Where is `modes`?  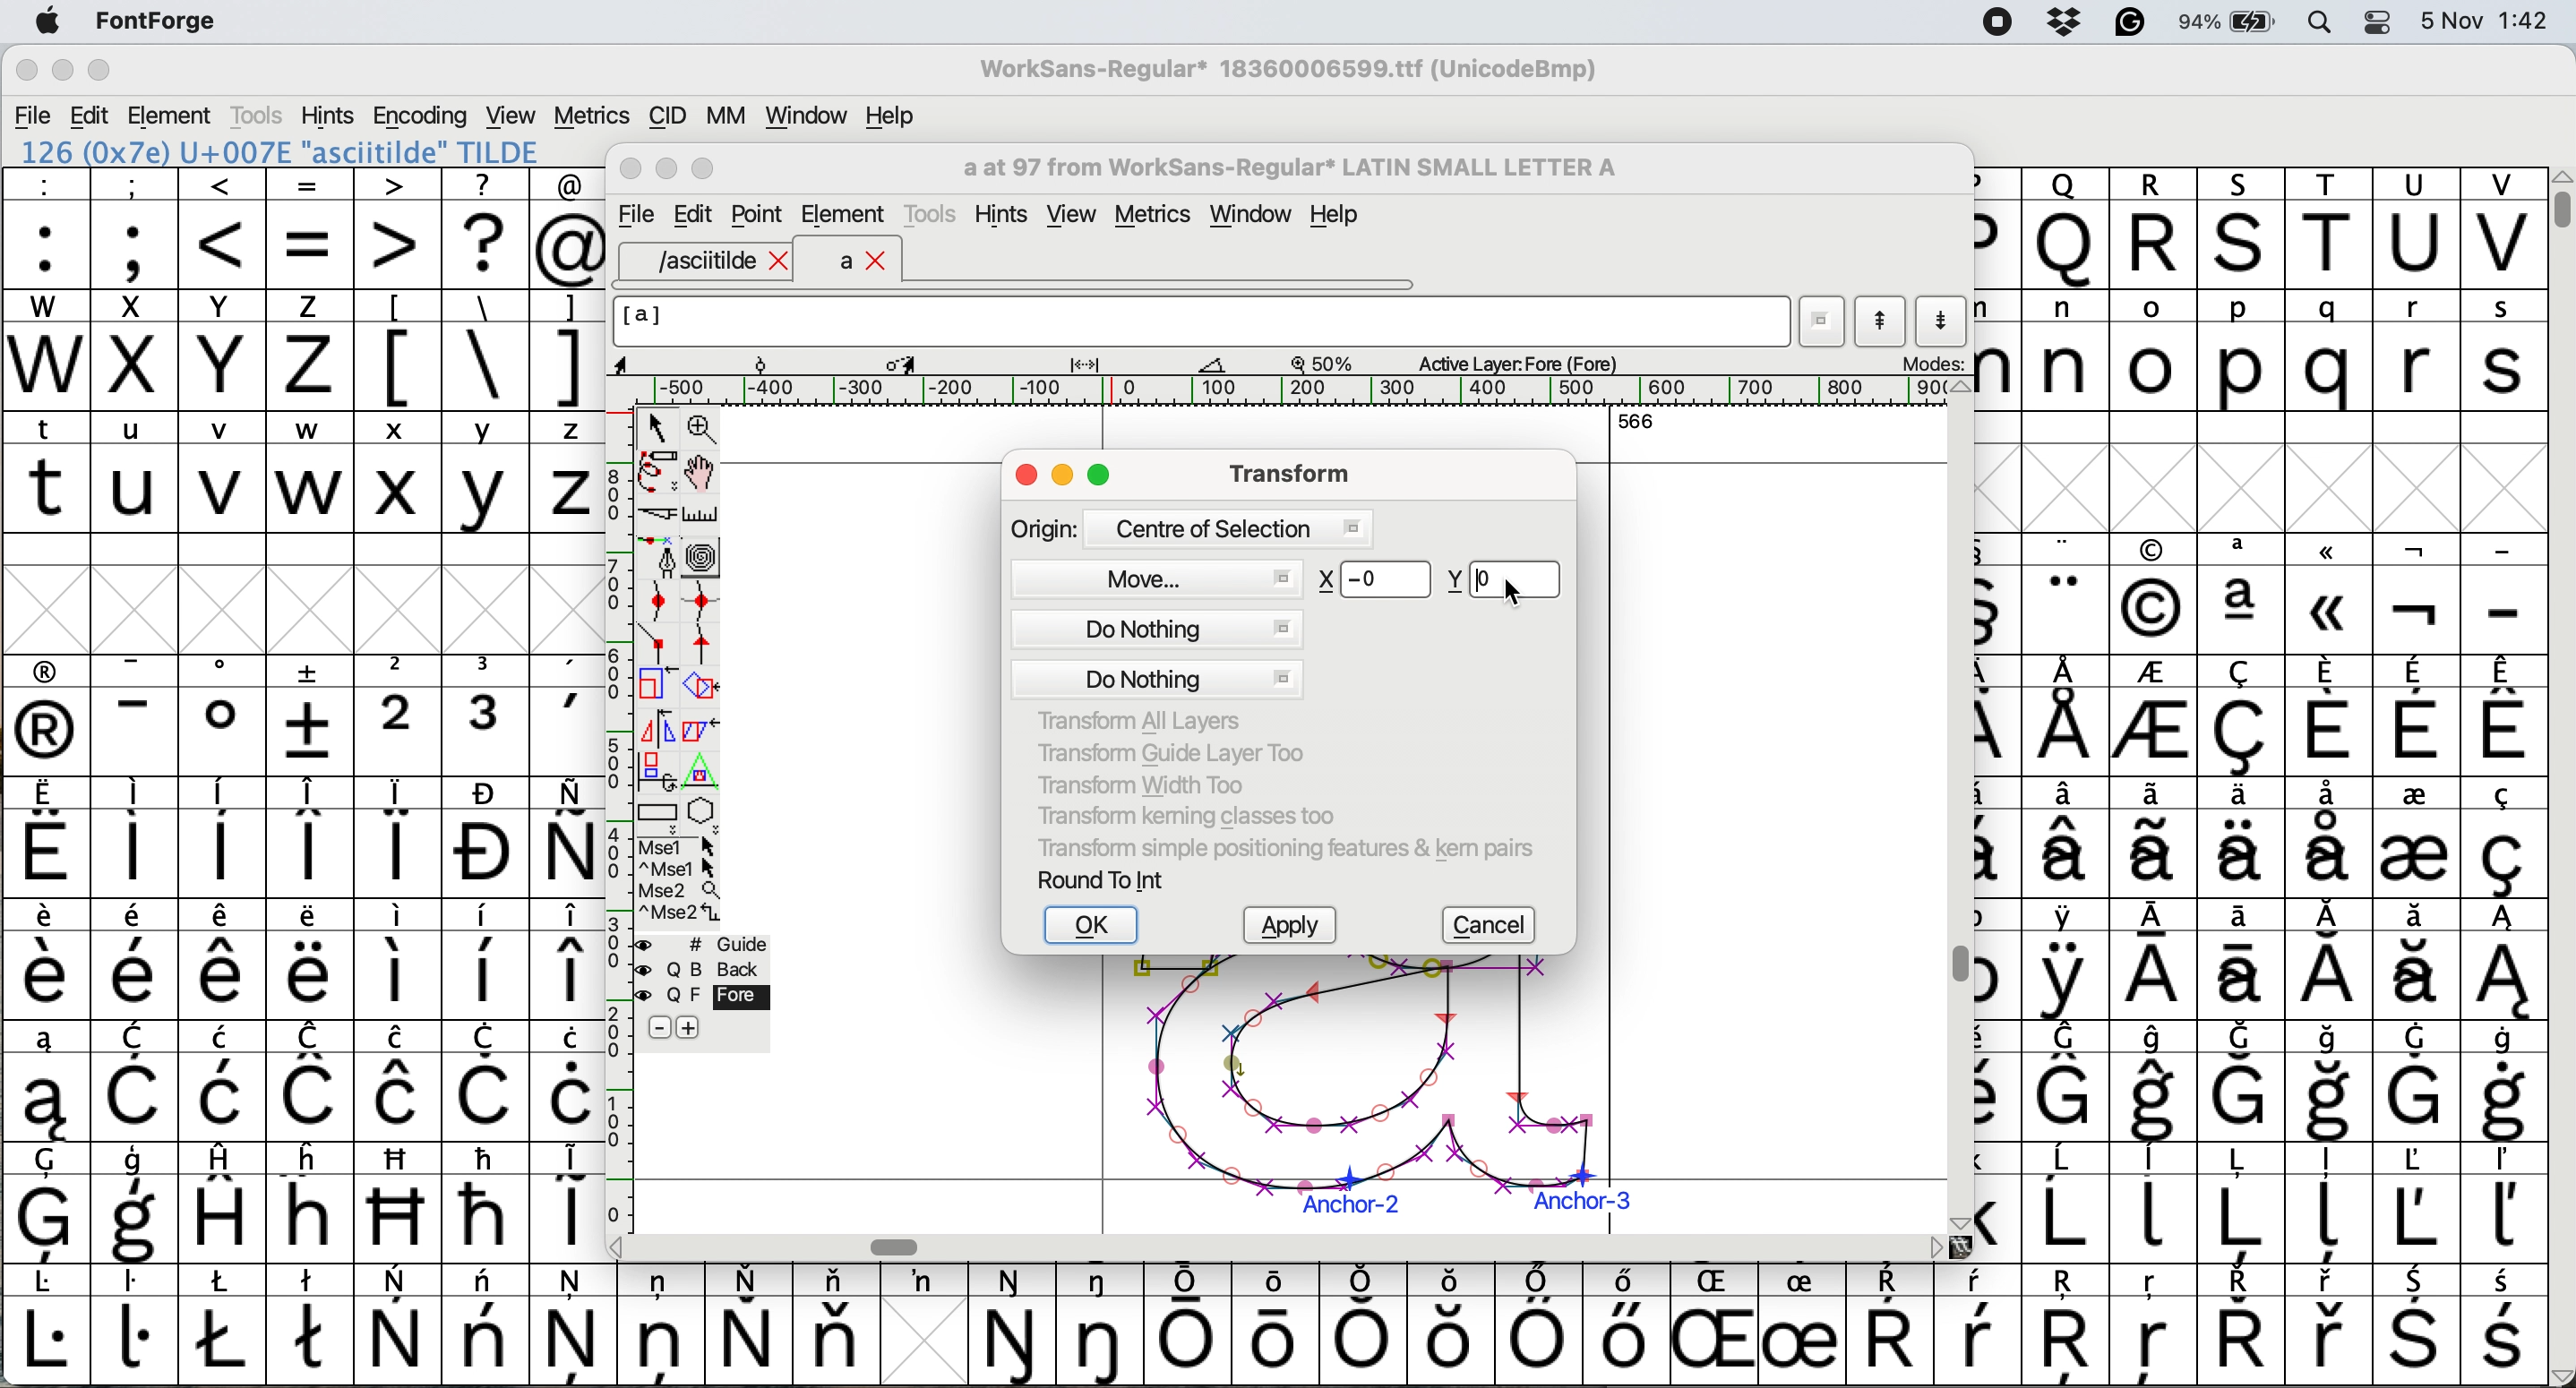
modes is located at coordinates (1931, 362).